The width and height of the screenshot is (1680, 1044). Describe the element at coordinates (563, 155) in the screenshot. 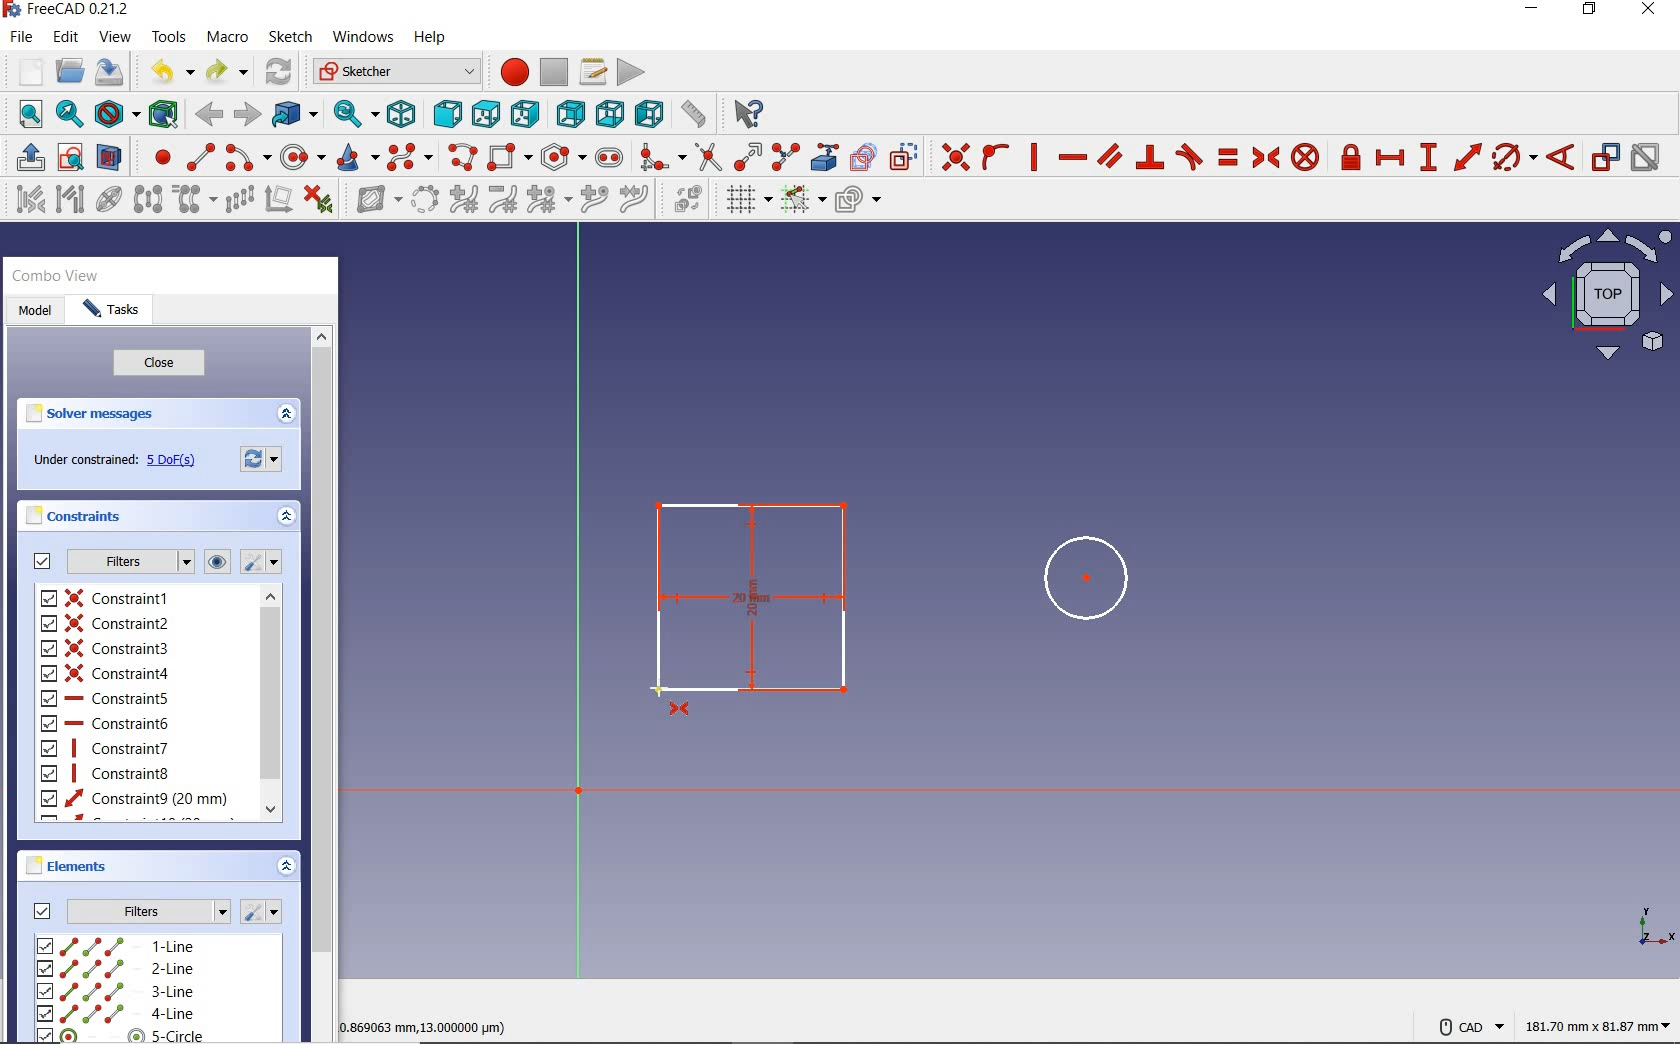

I see `create regular polygon` at that location.